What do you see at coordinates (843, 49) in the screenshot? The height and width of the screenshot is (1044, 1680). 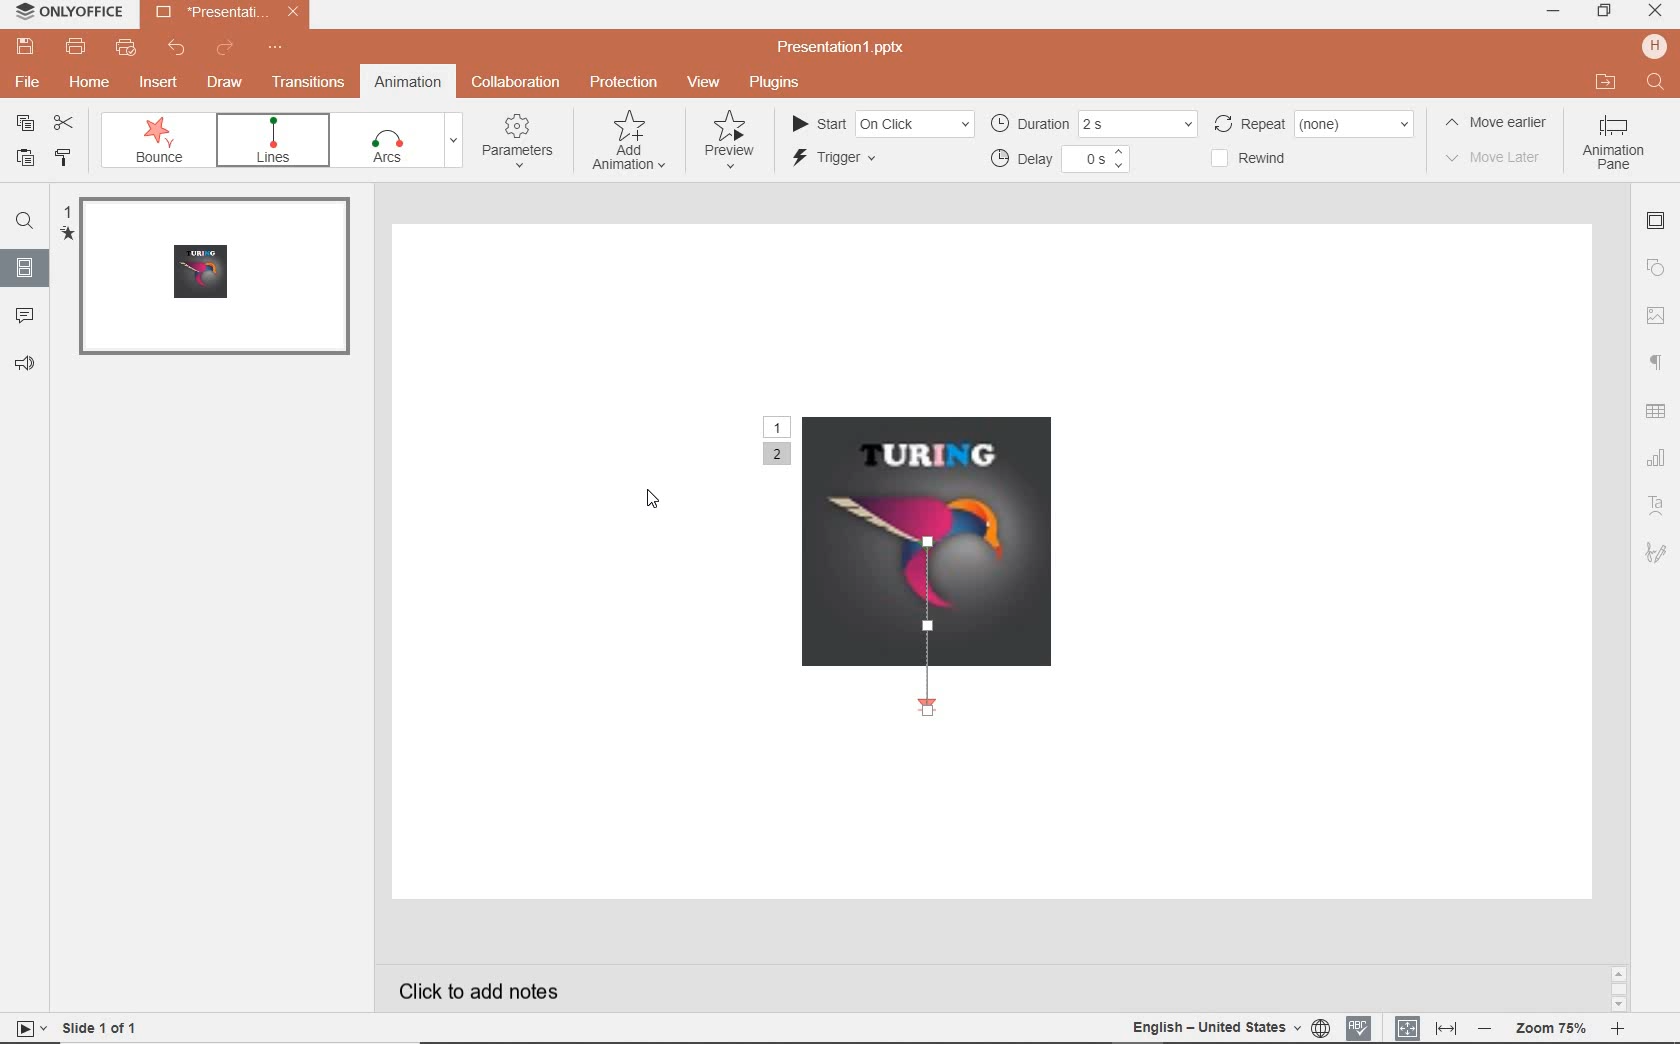 I see `presentation name` at bounding box center [843, 49].